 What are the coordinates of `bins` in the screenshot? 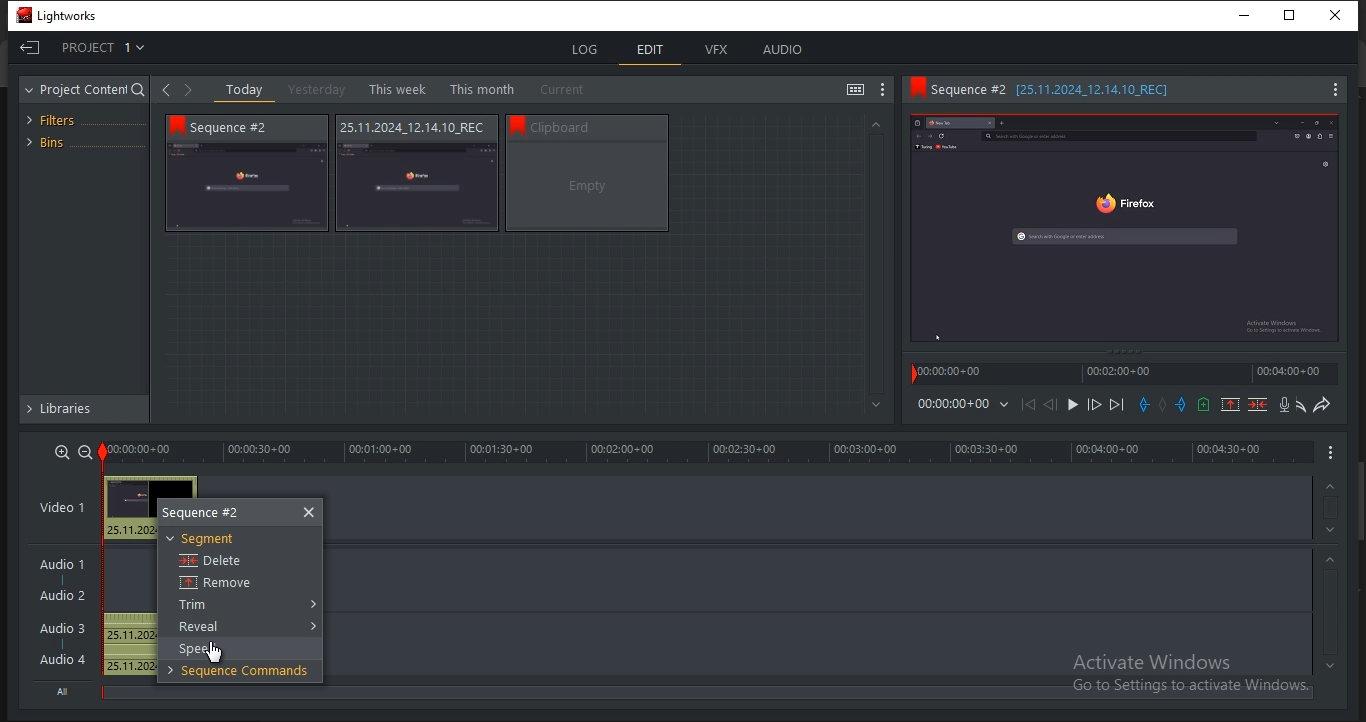 It's located at (80, 141).